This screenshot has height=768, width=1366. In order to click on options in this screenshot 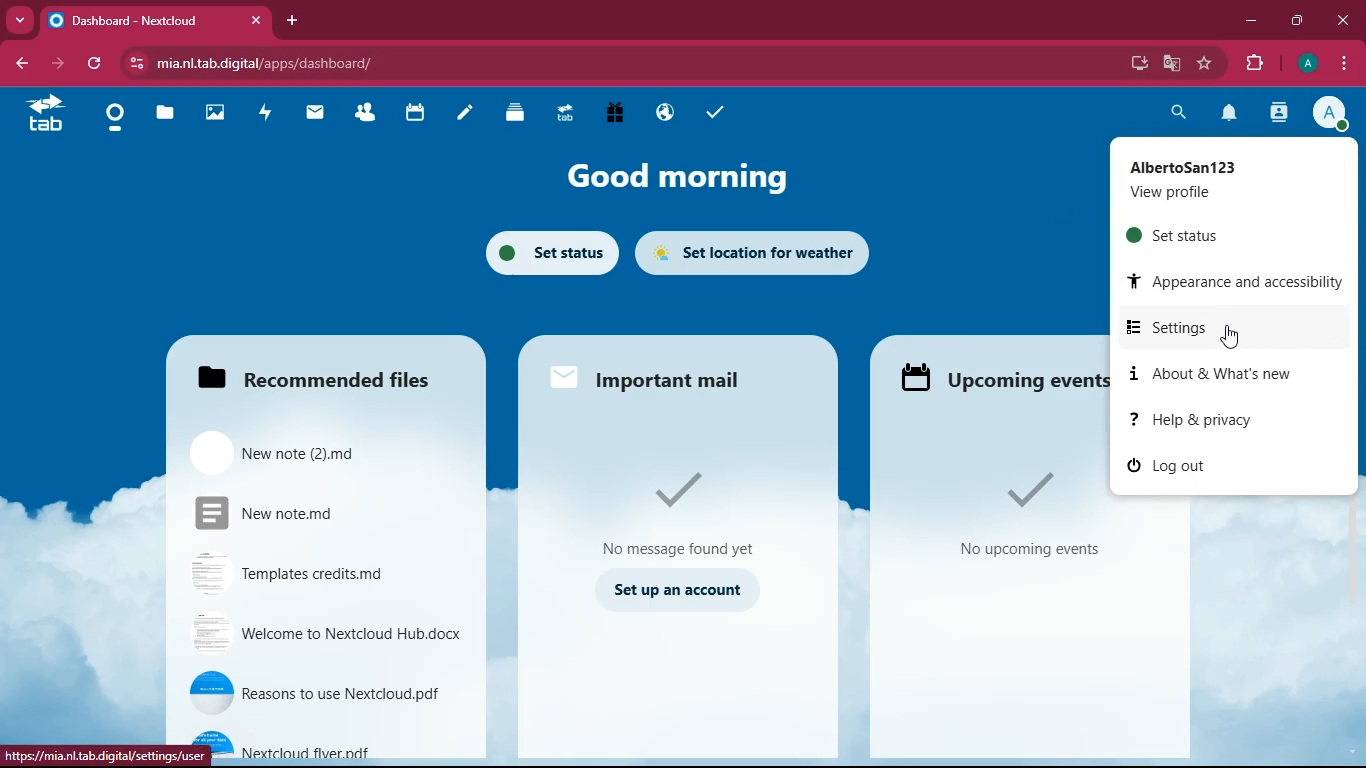, I will do `click(1345, 63)`.